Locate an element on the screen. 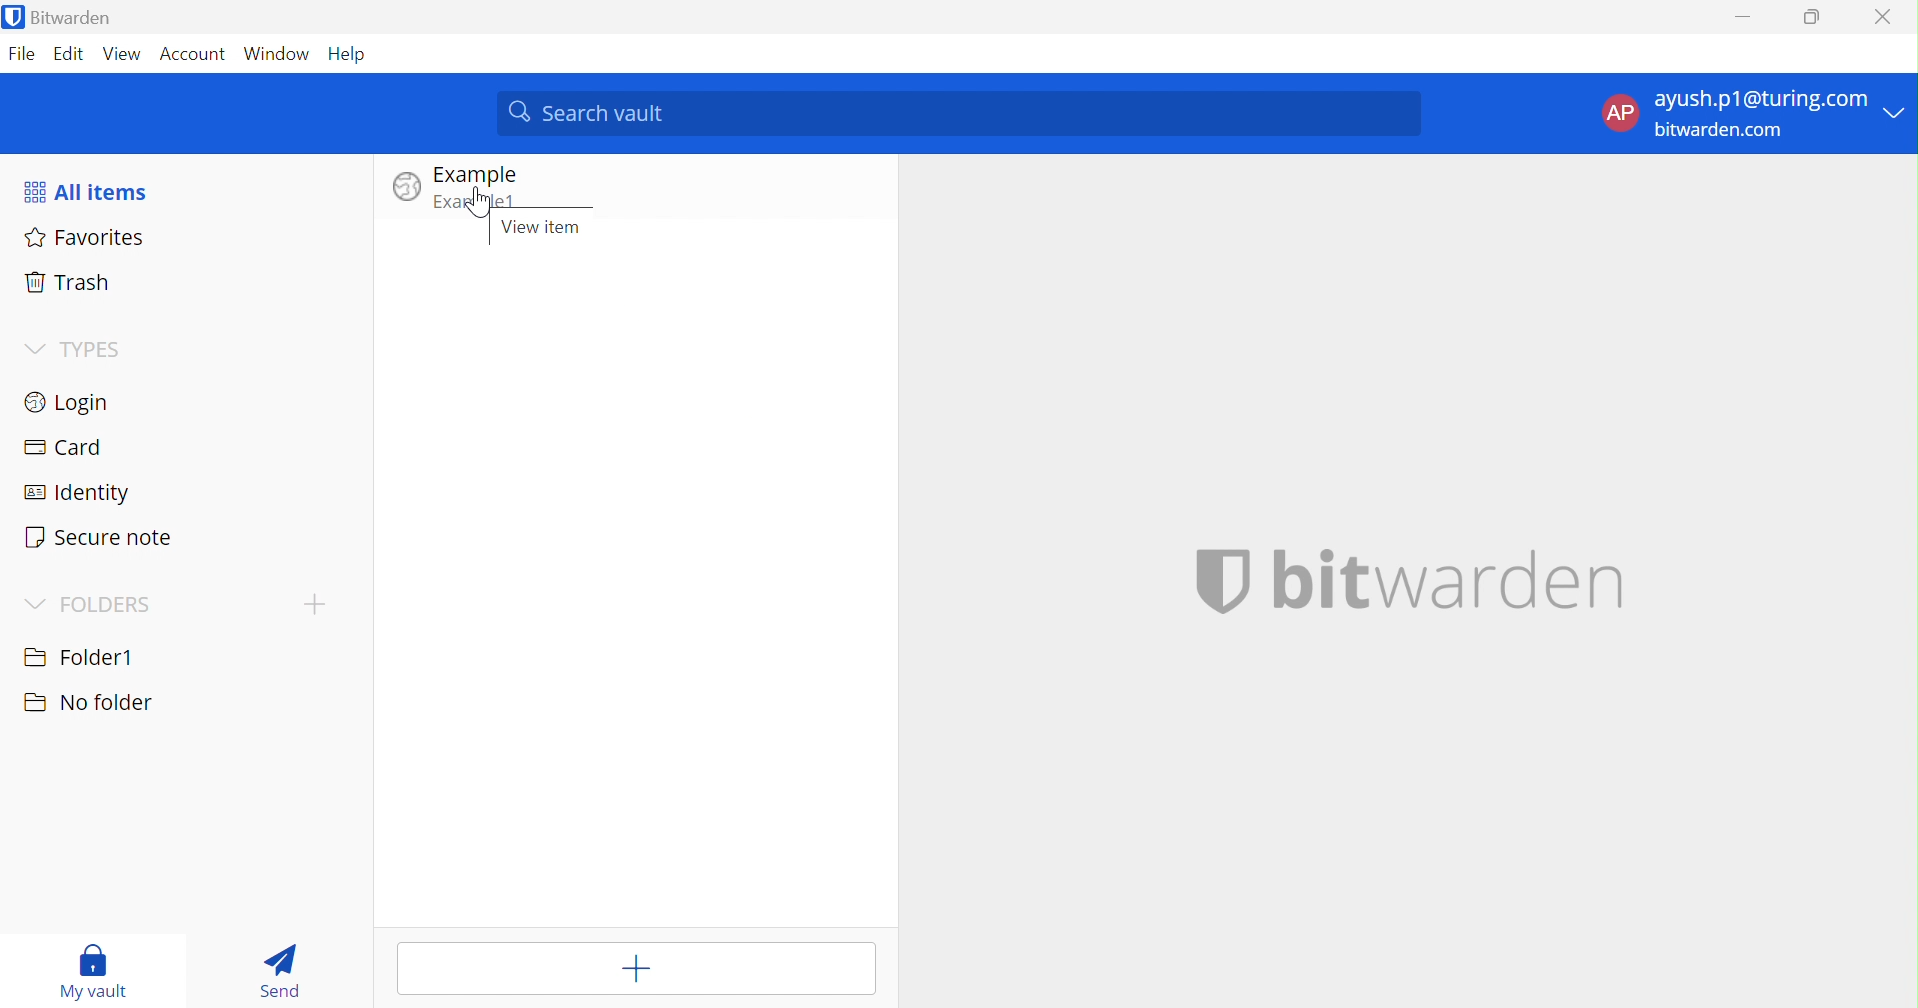 This screenshot has width=1918, height=1008. No folder is located at coordinates (87, 703).